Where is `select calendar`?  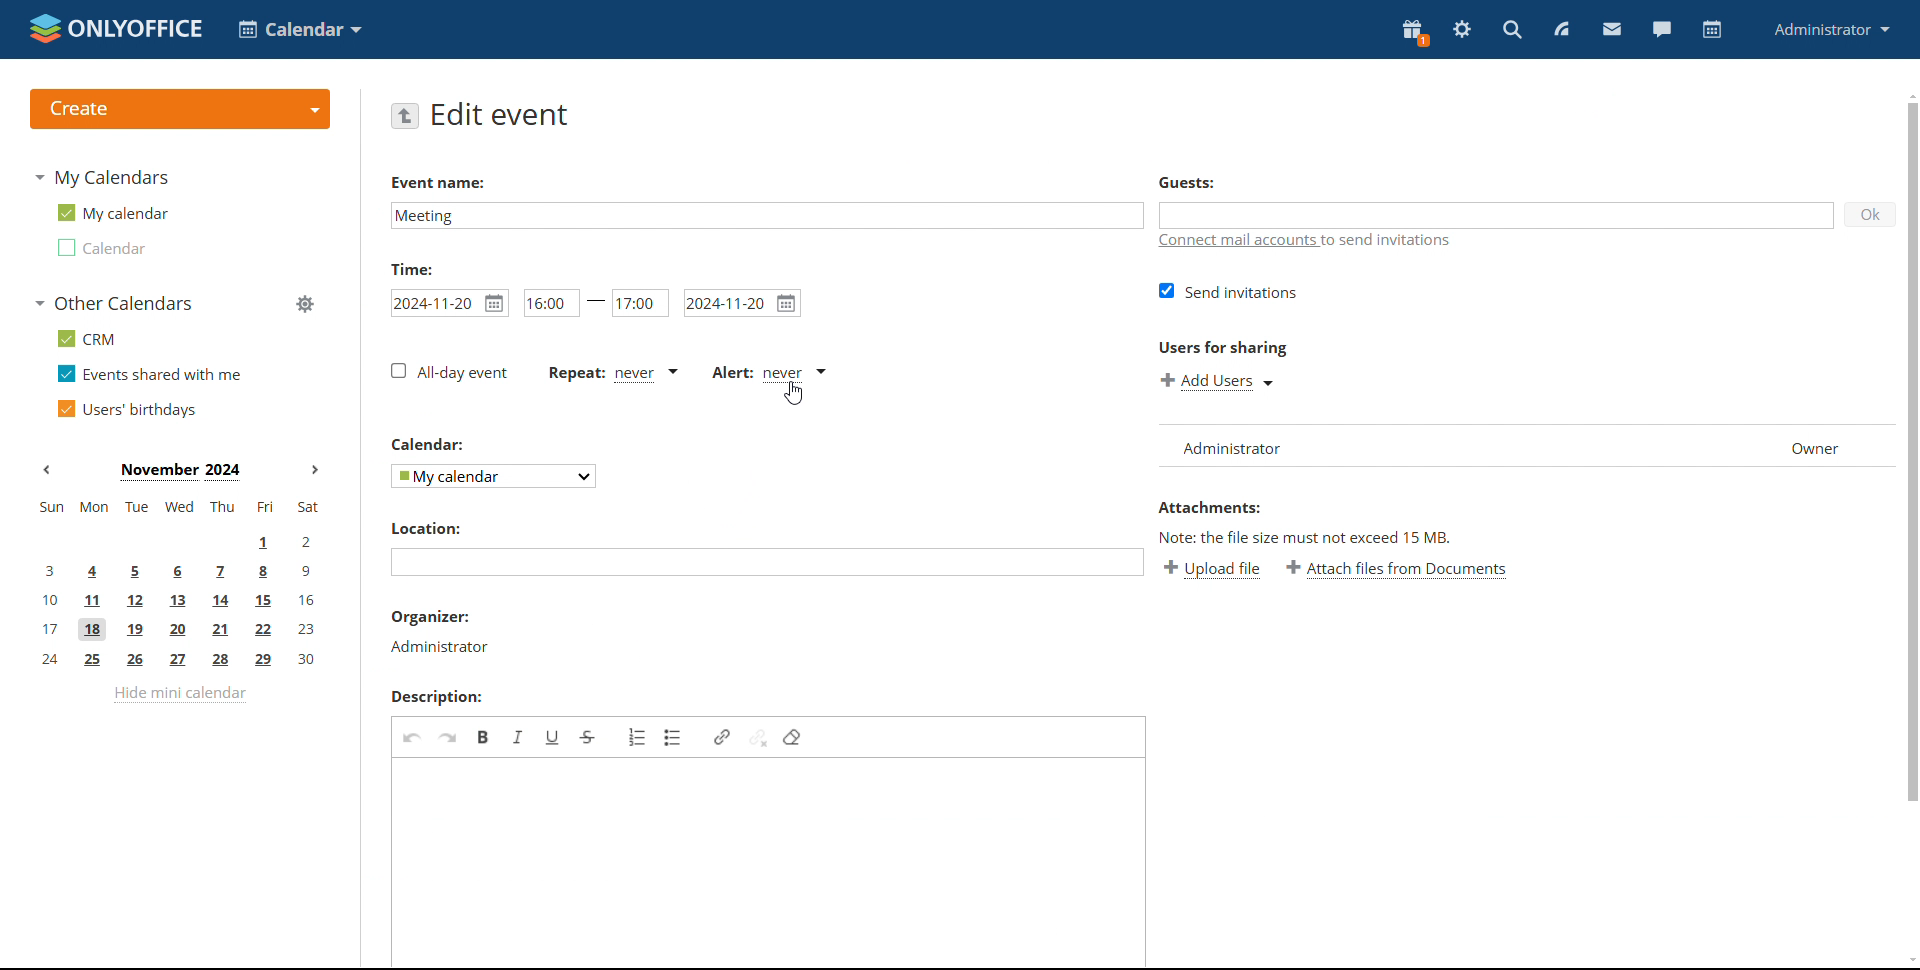
select calendar is located at coordinates (494, 476).